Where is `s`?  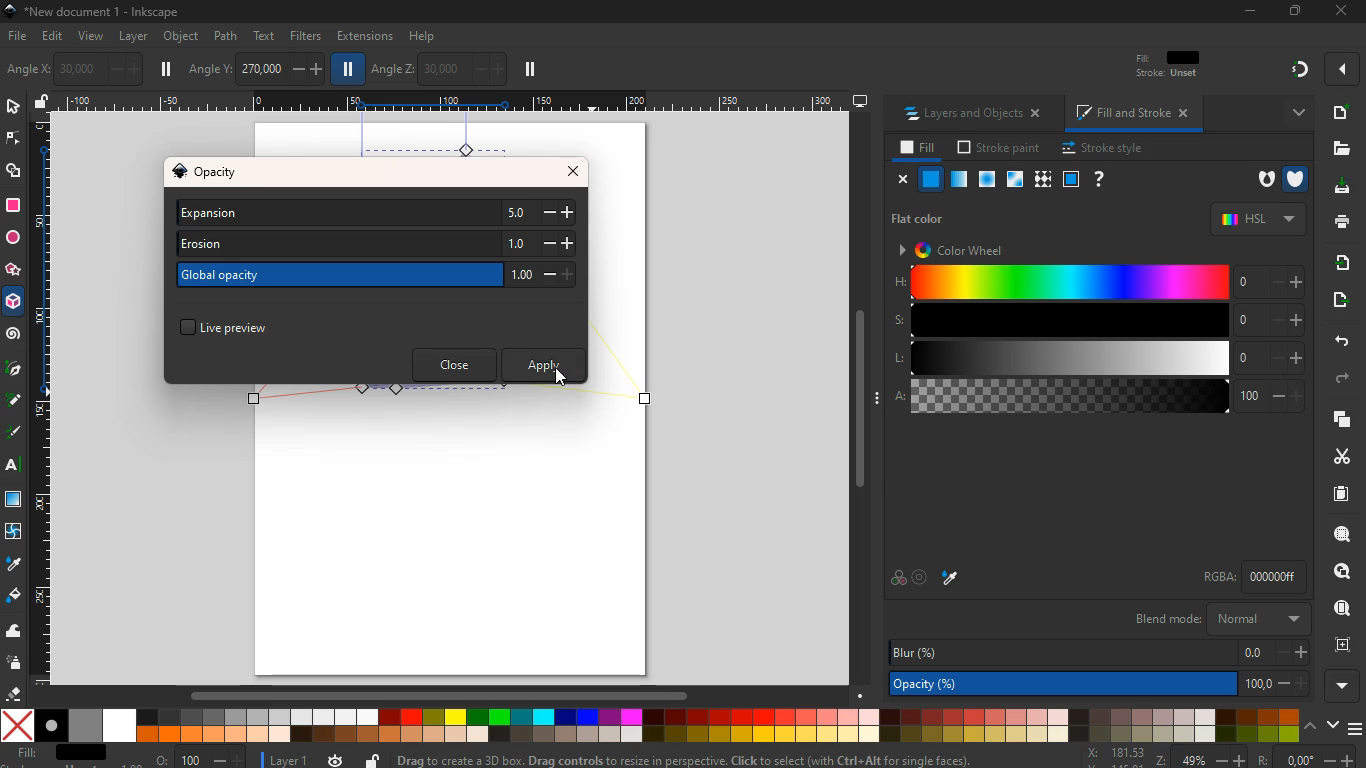 s is located at coordinates (1097, 321).